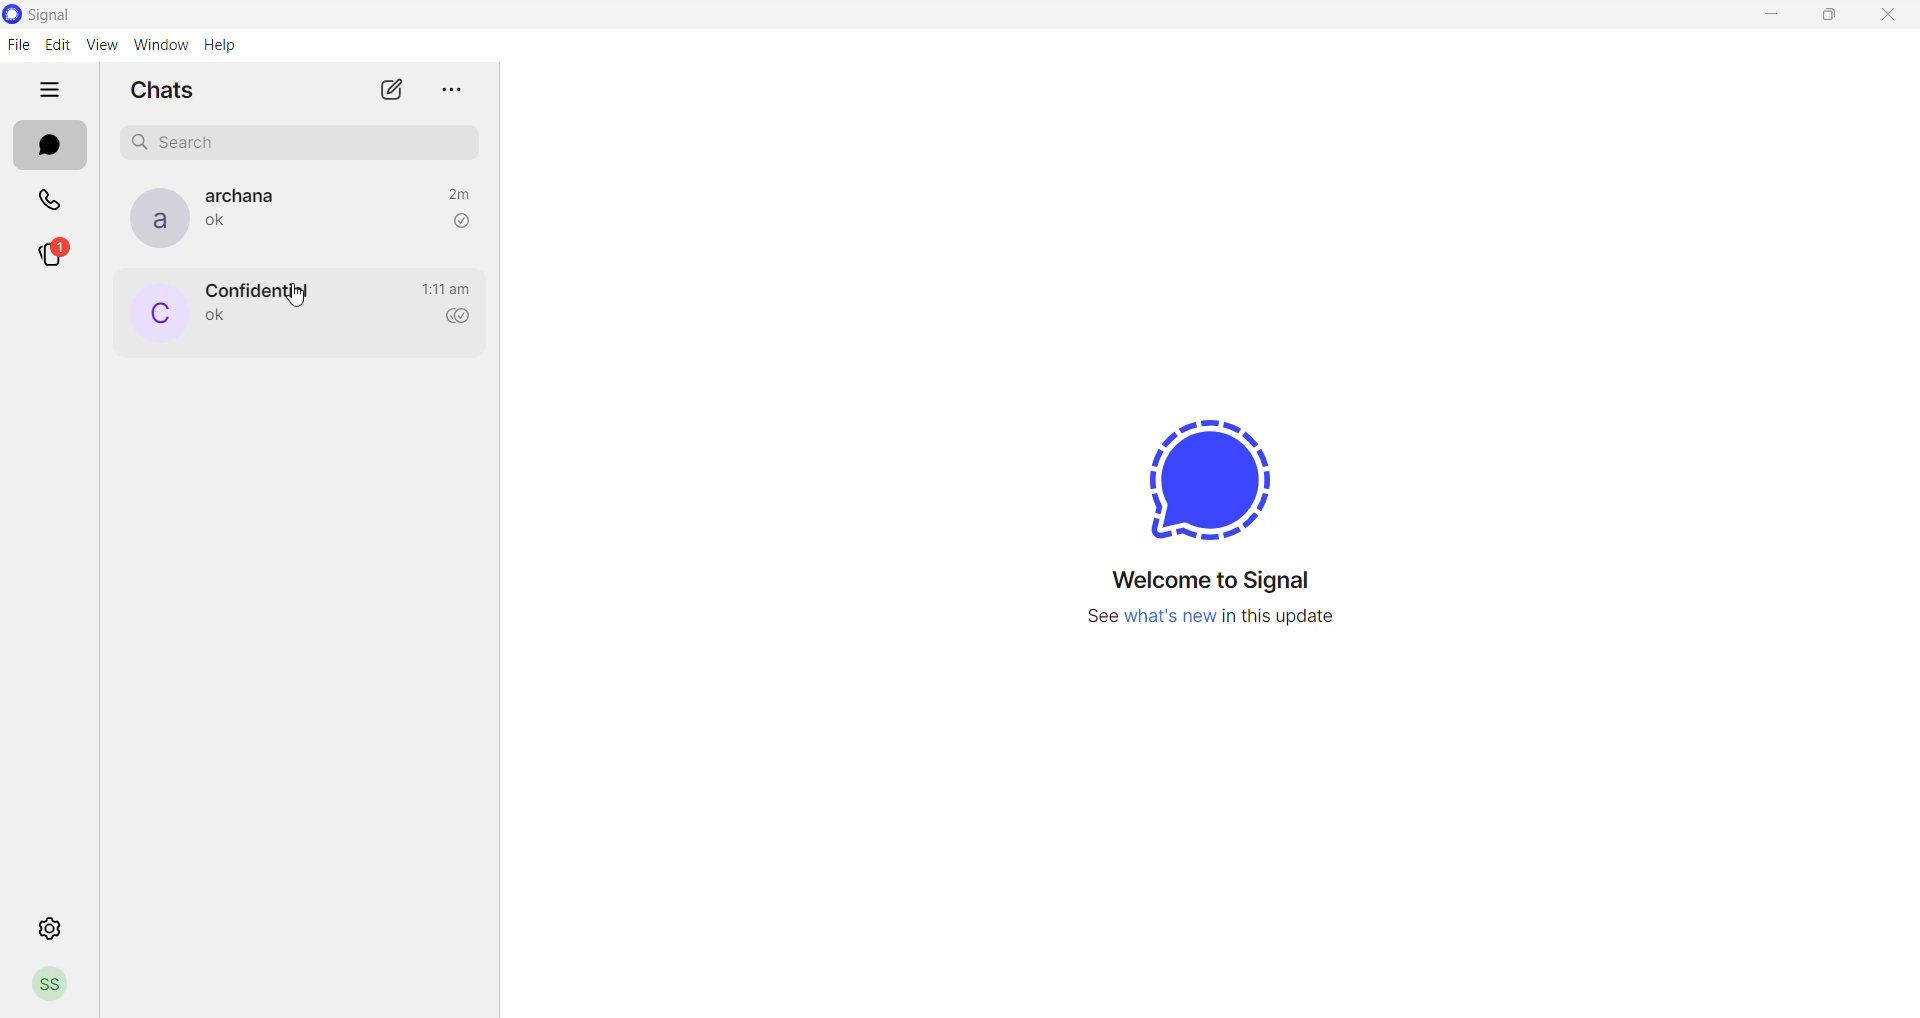 This screenshot has height=1018, width=1920. I want to click on search box, so click(305, 139).